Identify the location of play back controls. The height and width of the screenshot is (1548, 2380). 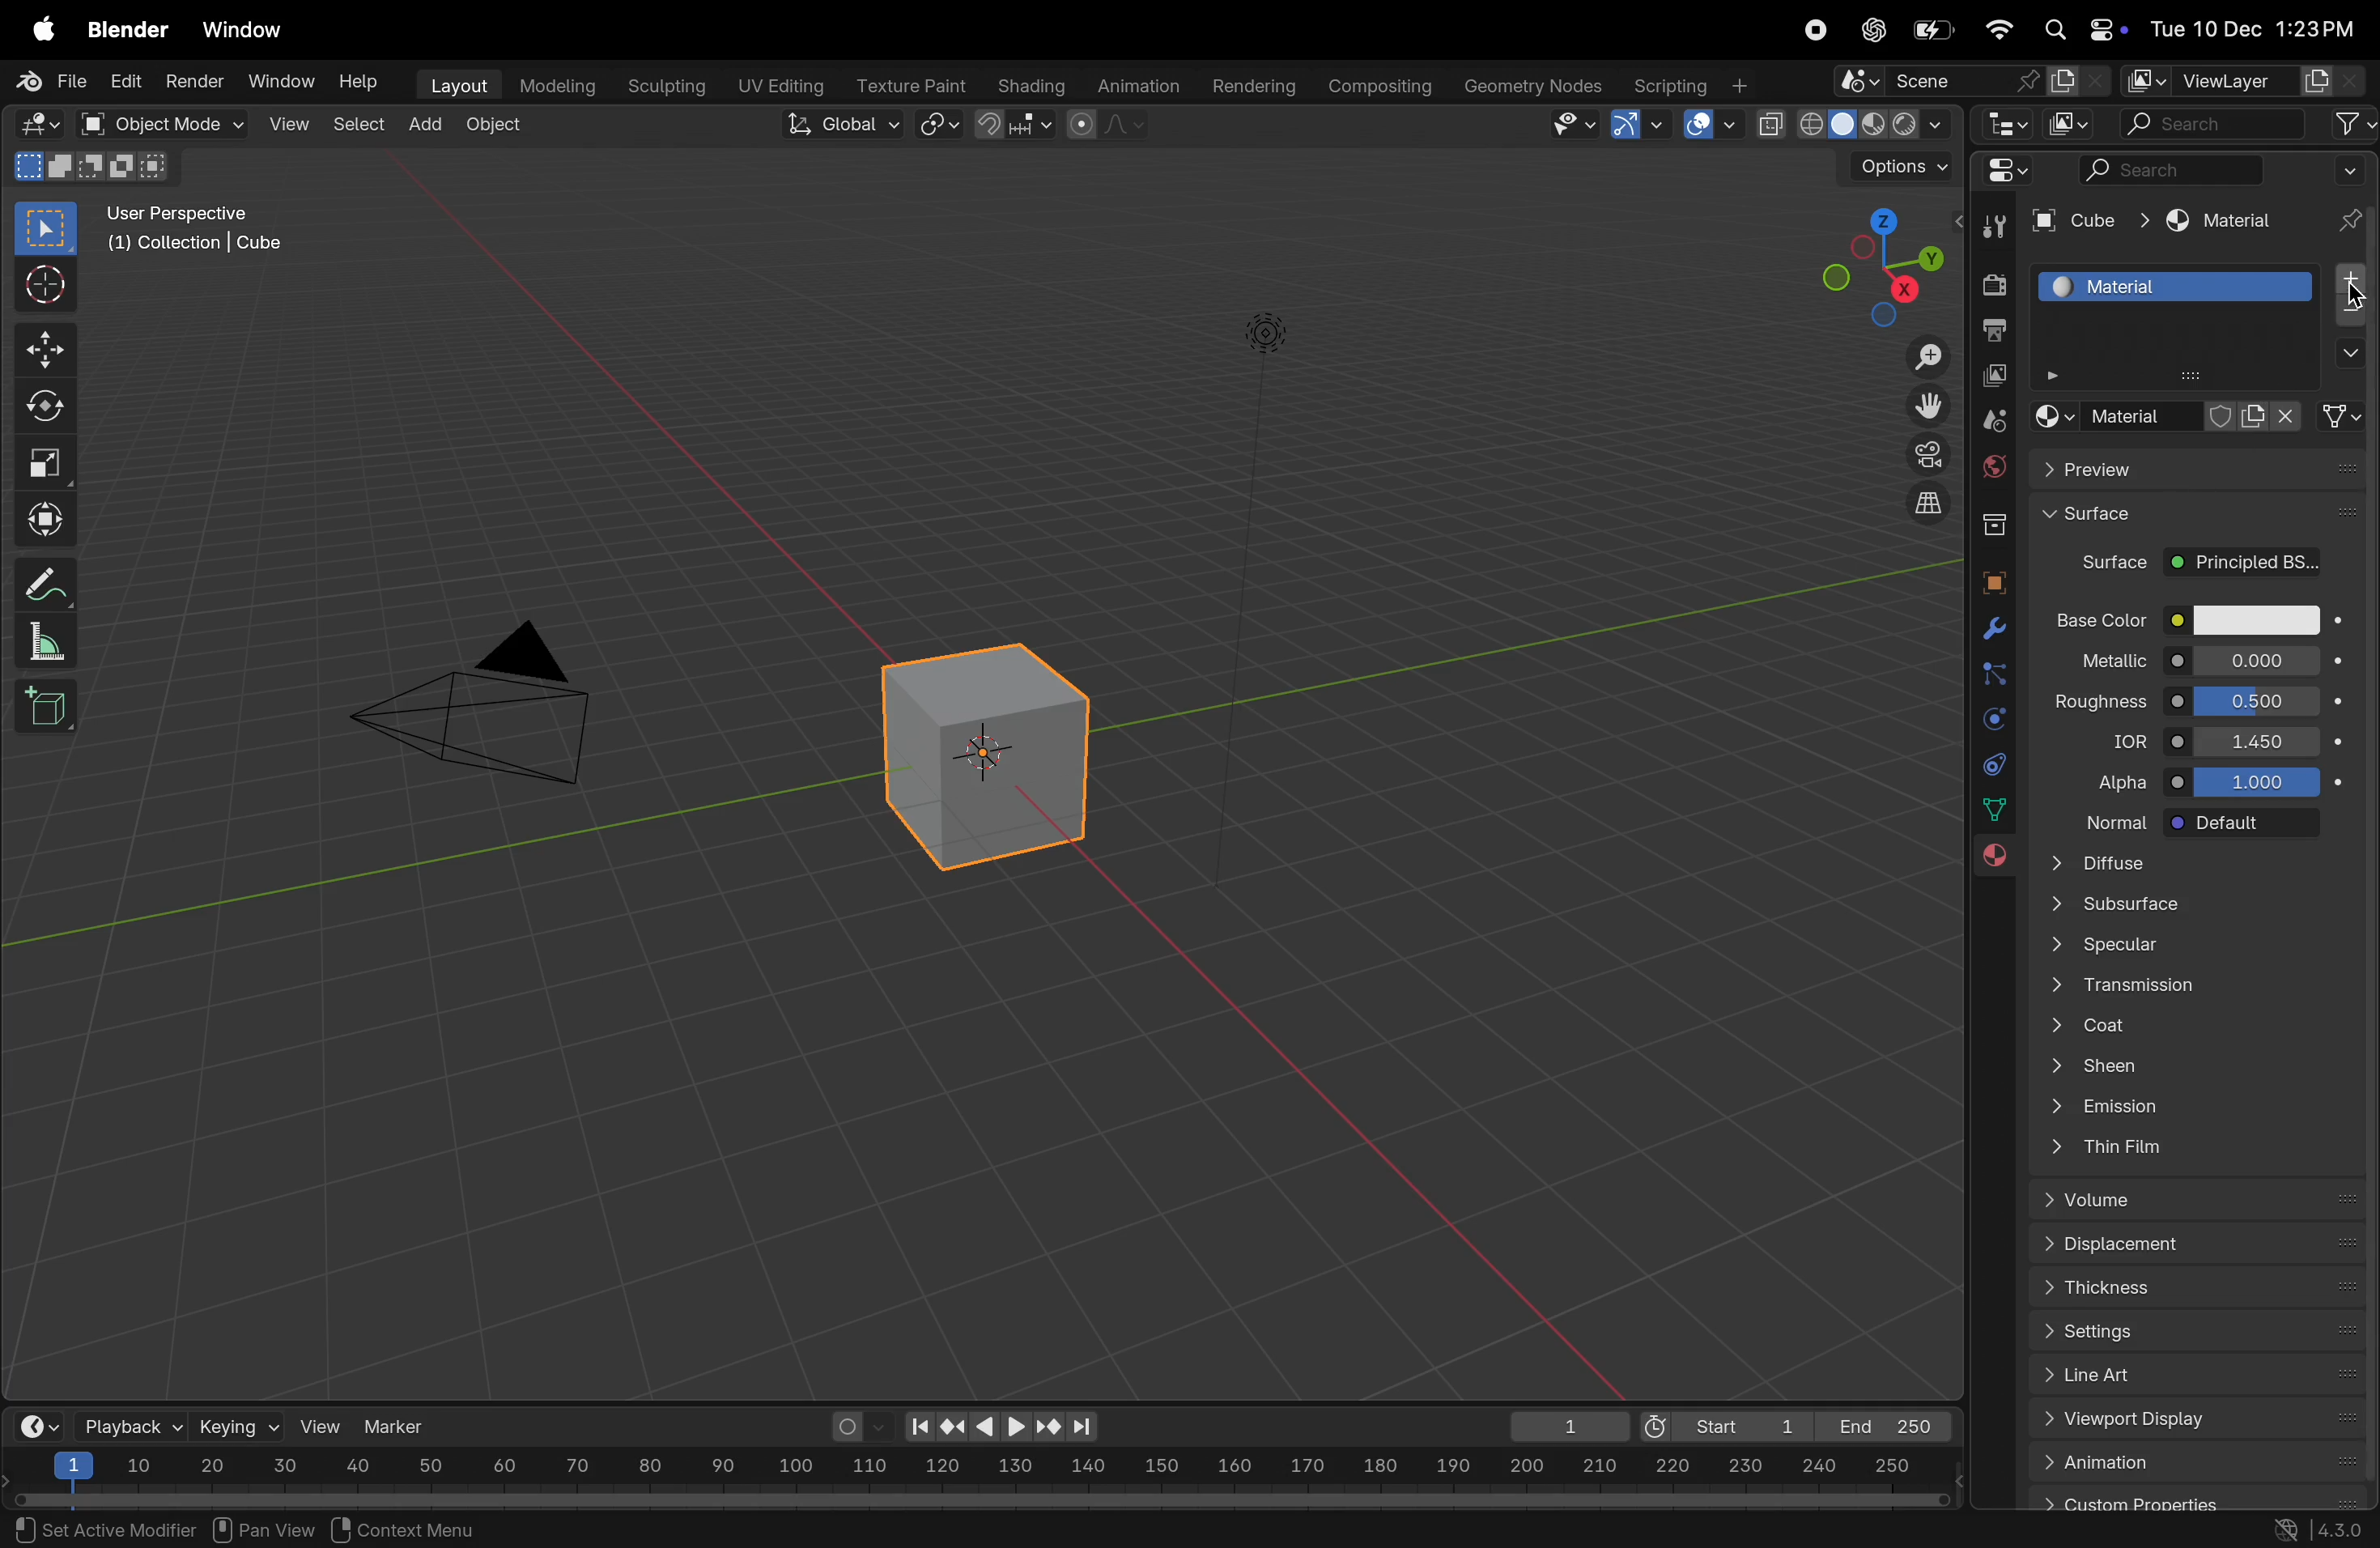
(1002, 1429).